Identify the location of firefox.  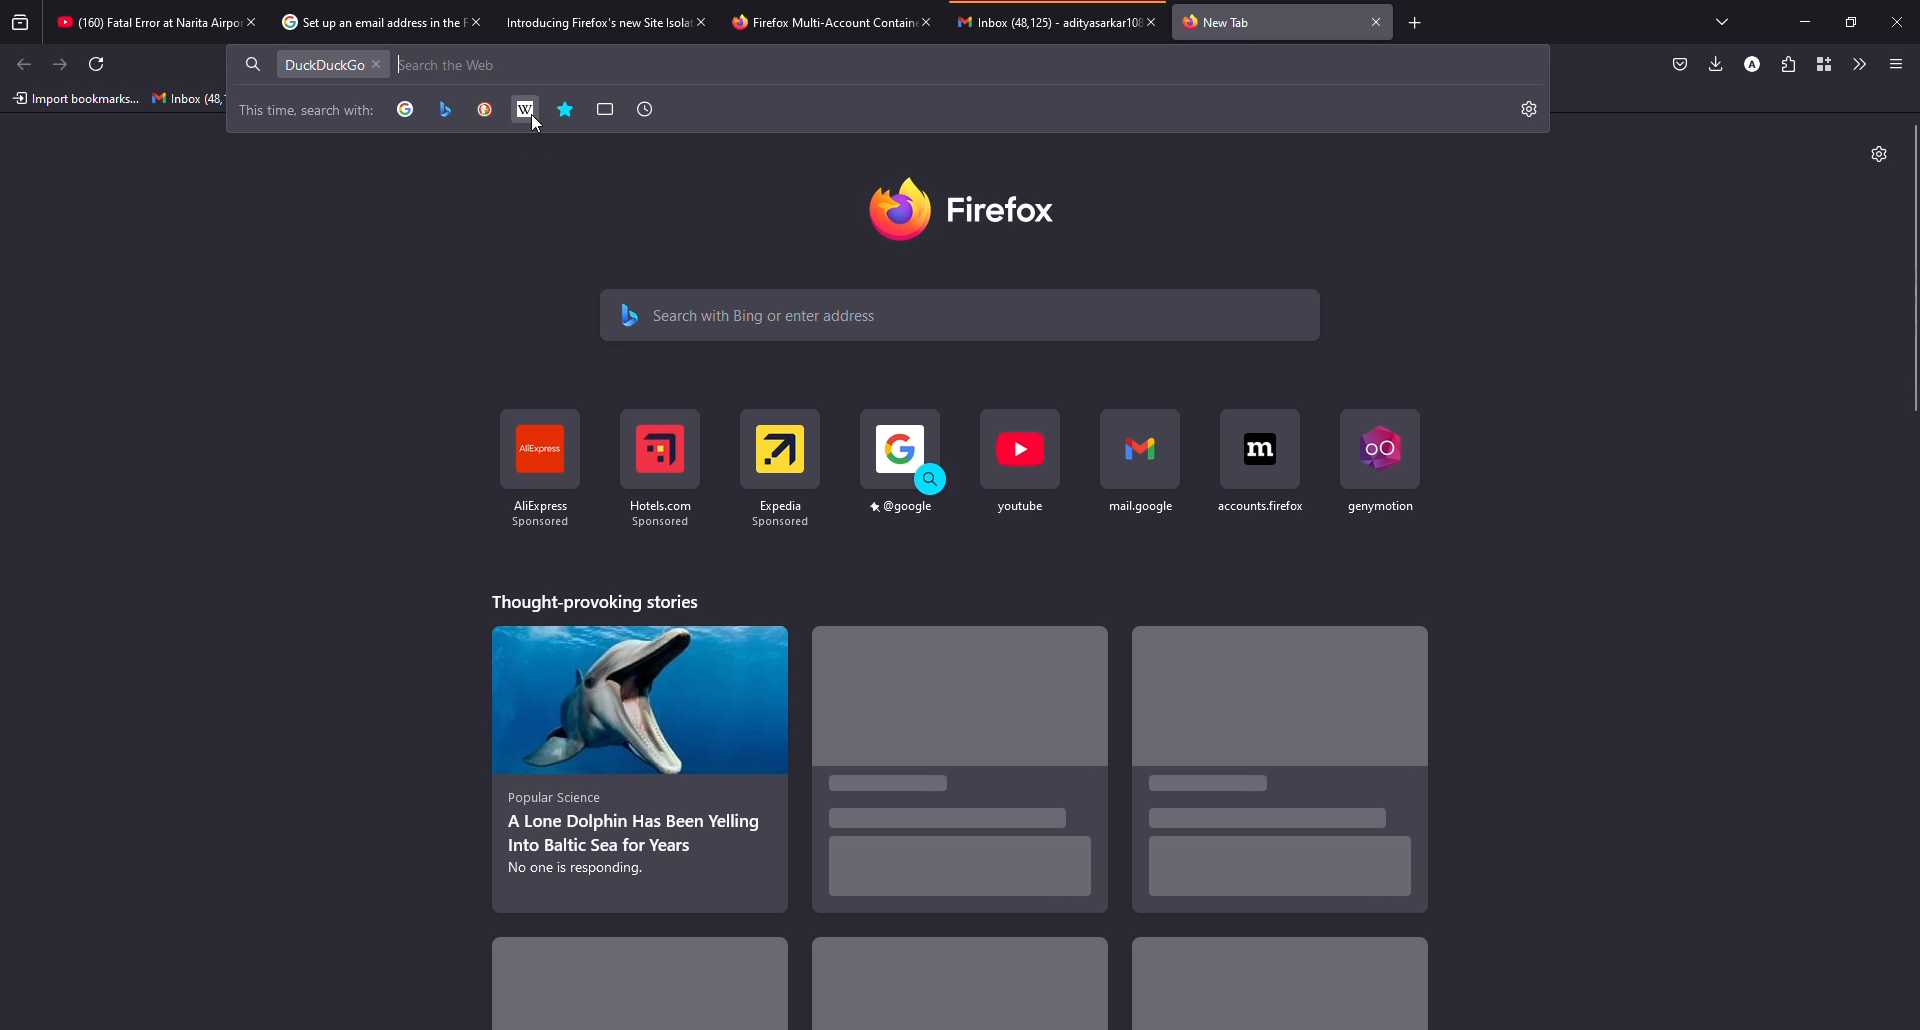
(970, 207).